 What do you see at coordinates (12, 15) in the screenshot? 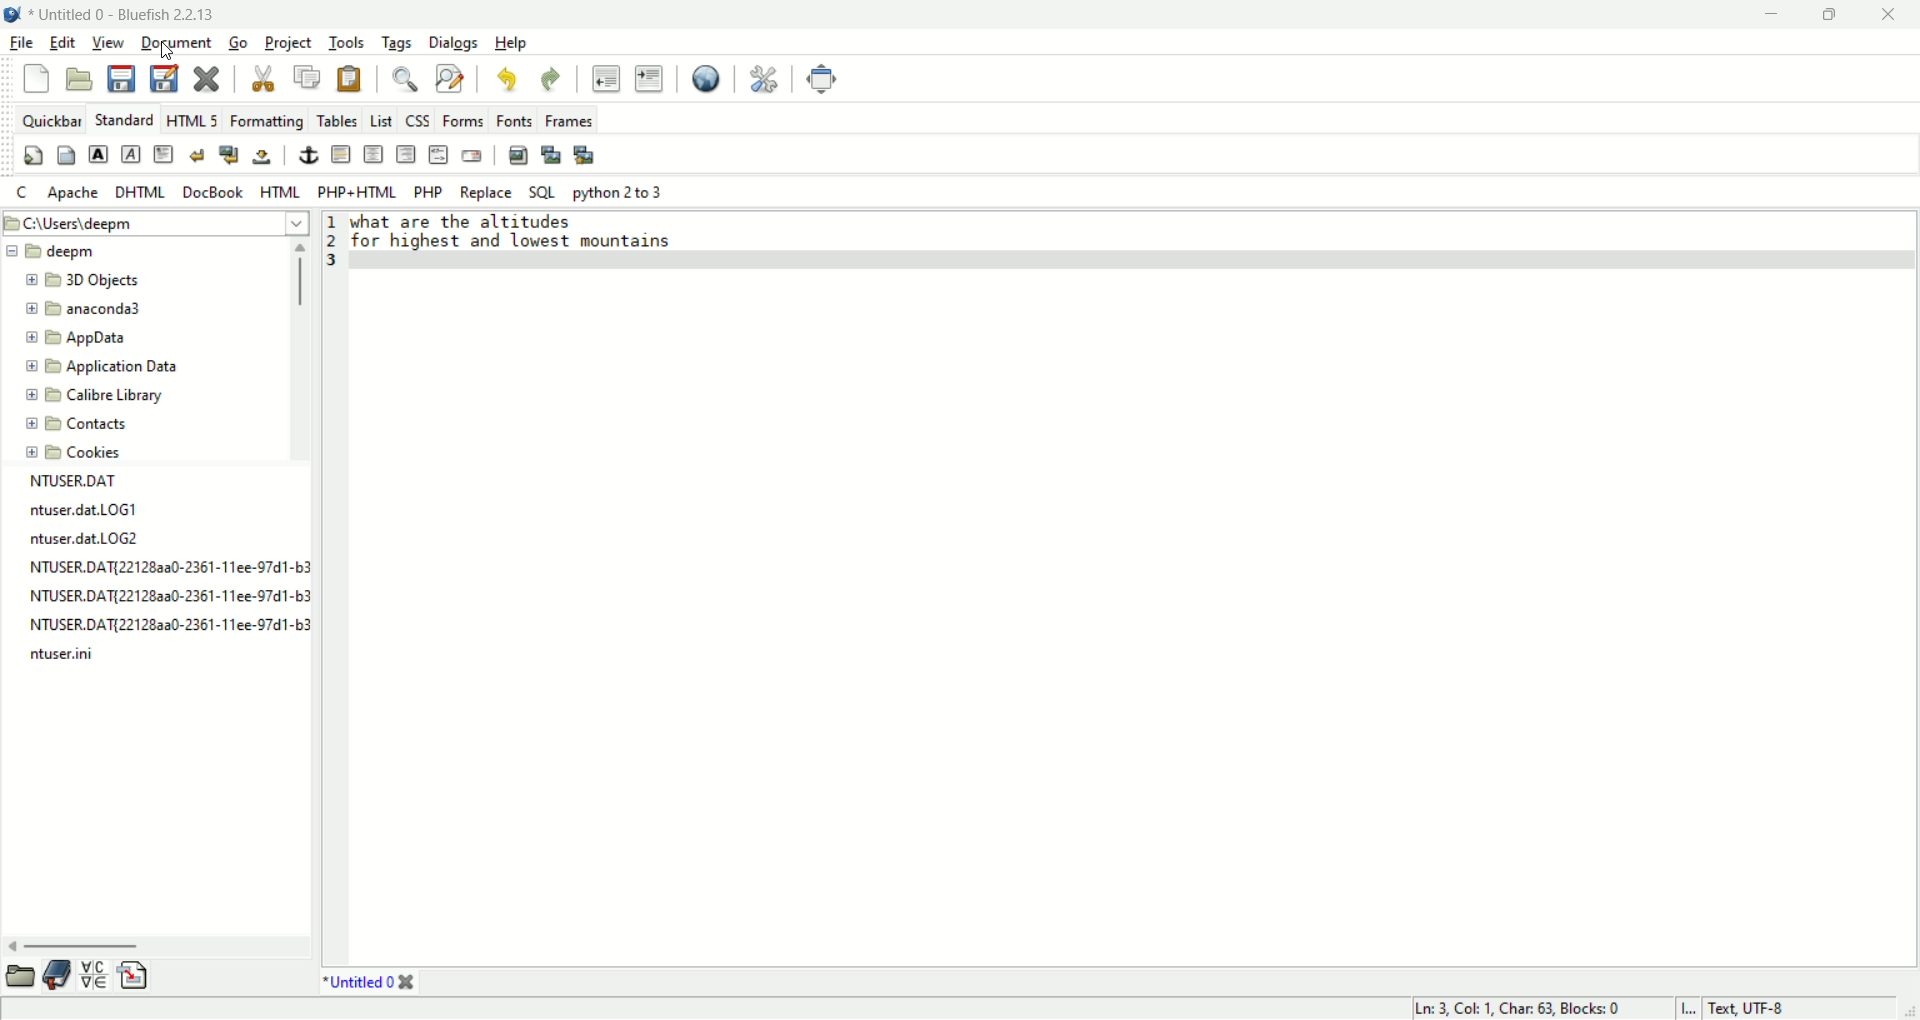
I see `logo` at bounding box center [12, 15].